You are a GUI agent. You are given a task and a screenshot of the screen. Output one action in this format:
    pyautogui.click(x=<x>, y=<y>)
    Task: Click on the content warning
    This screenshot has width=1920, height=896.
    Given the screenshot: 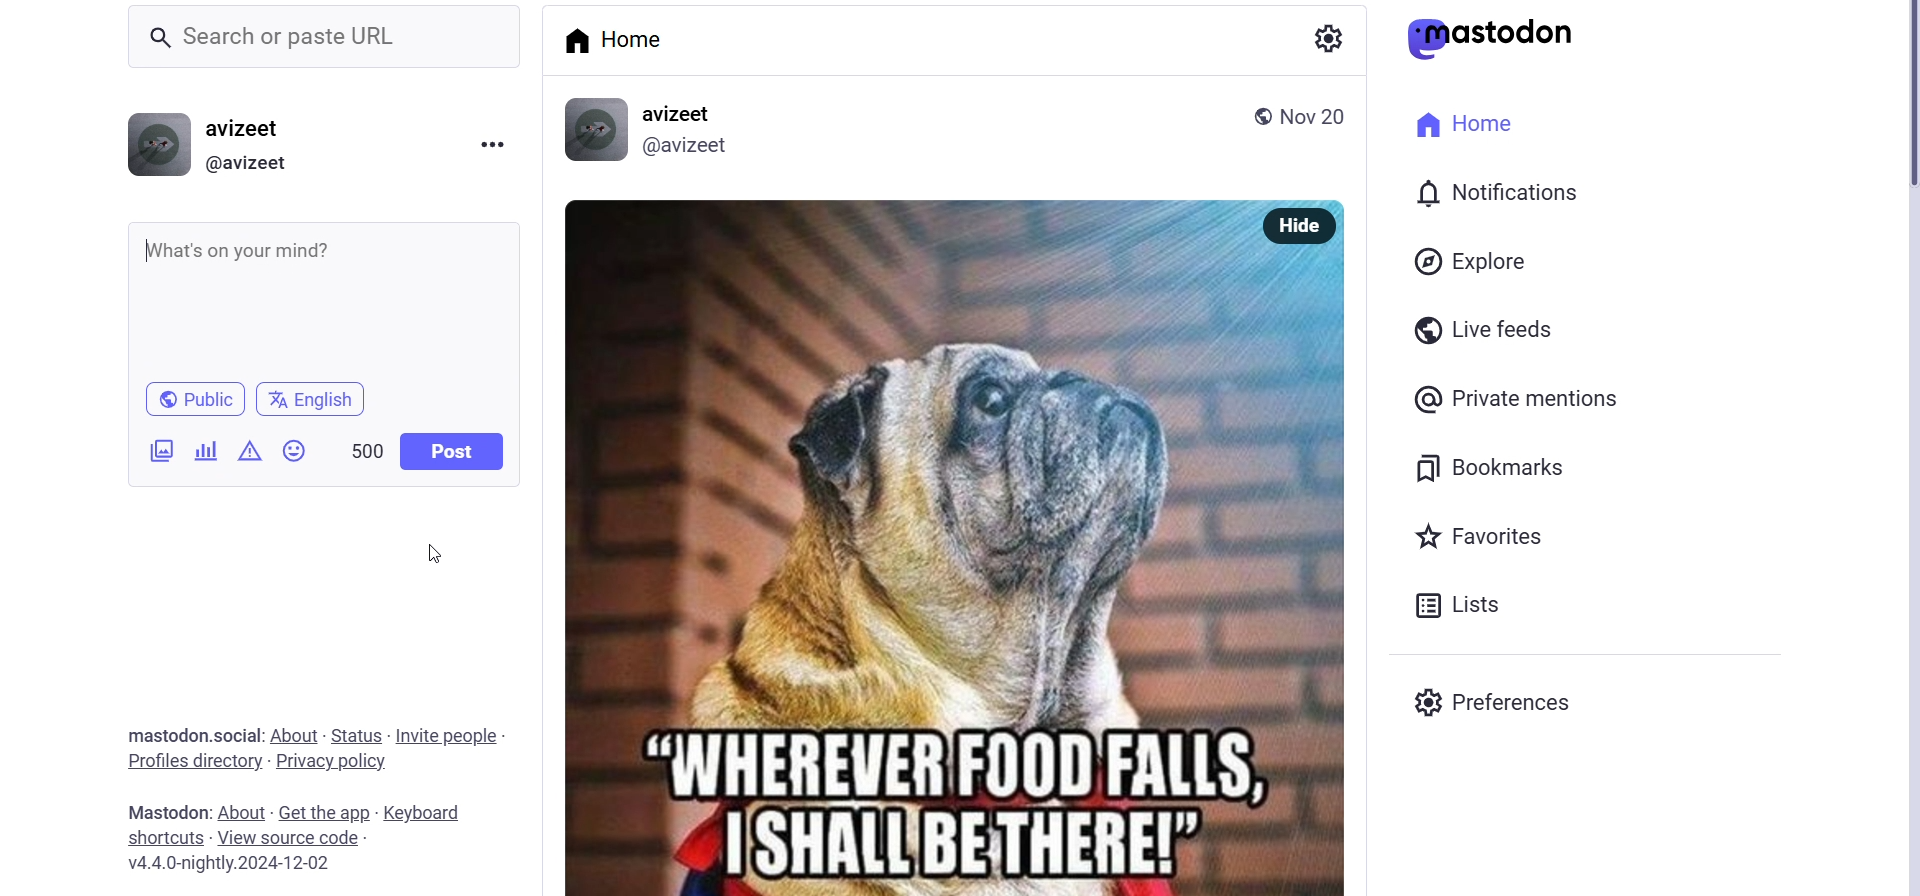 What is the action you would take?
    pyautogui.click(x=251, y=455)
    